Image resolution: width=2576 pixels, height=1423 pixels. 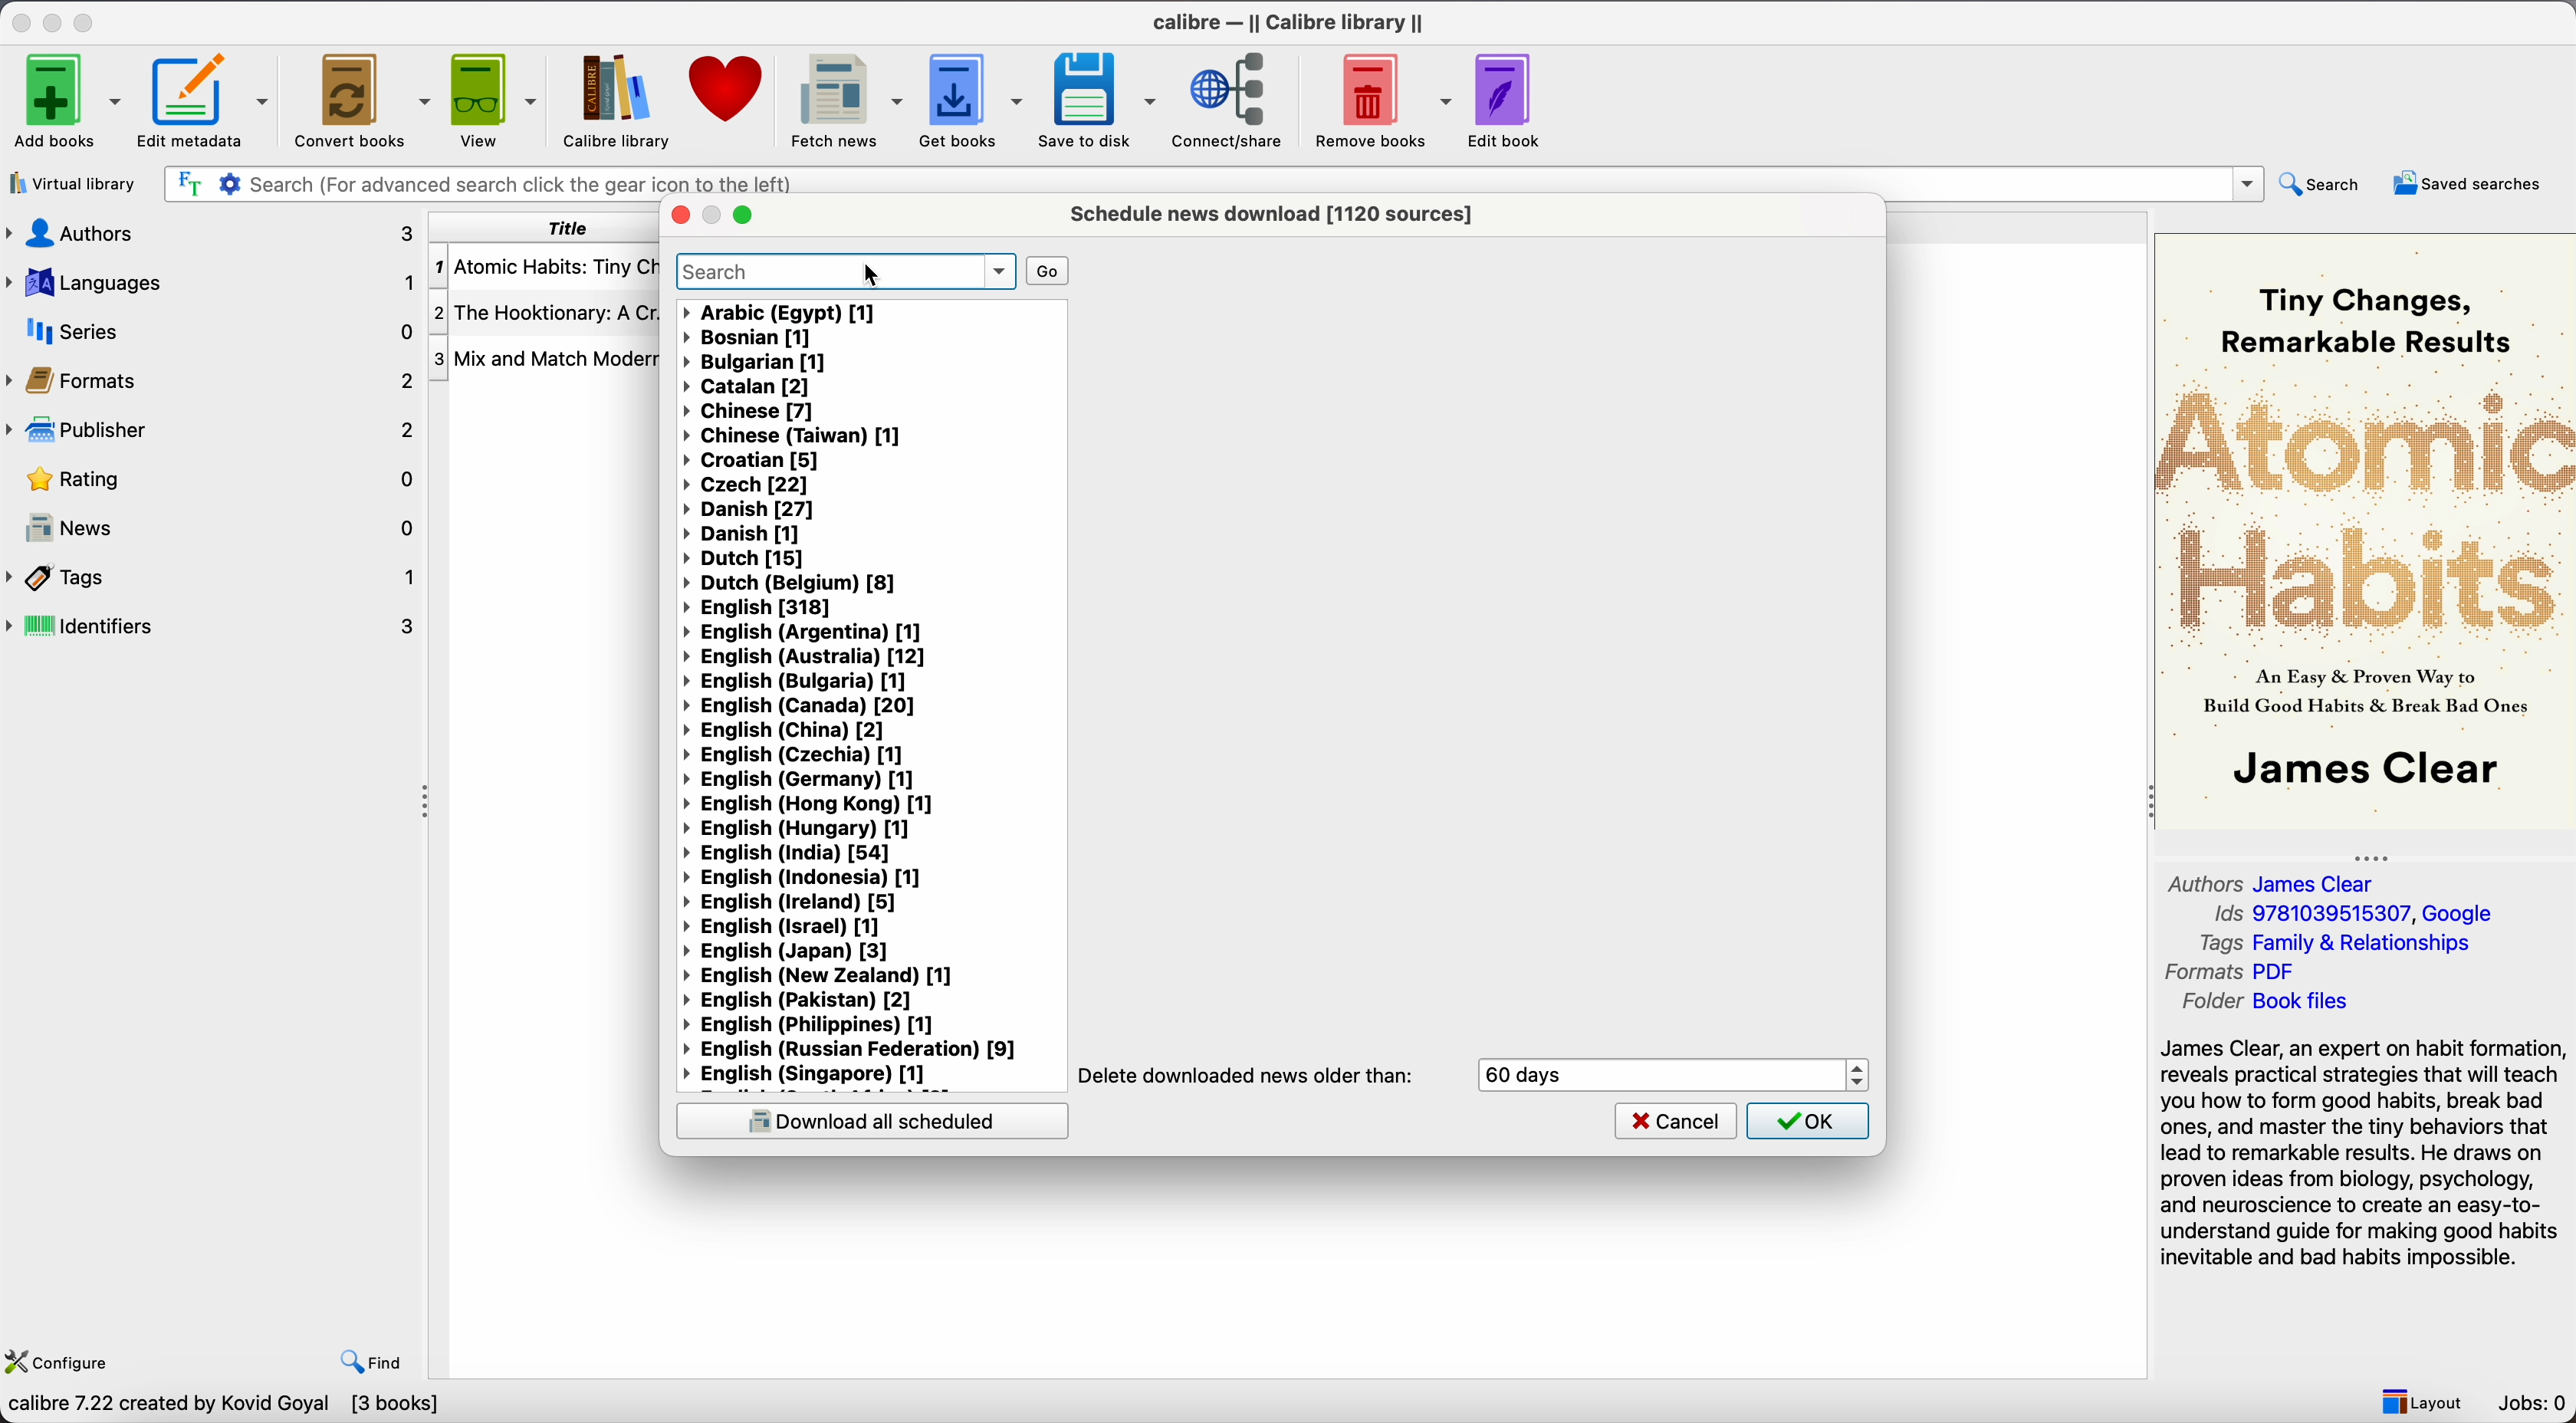 I want to click on Dutch (Belgium) [8], so click(x=795, y=584).